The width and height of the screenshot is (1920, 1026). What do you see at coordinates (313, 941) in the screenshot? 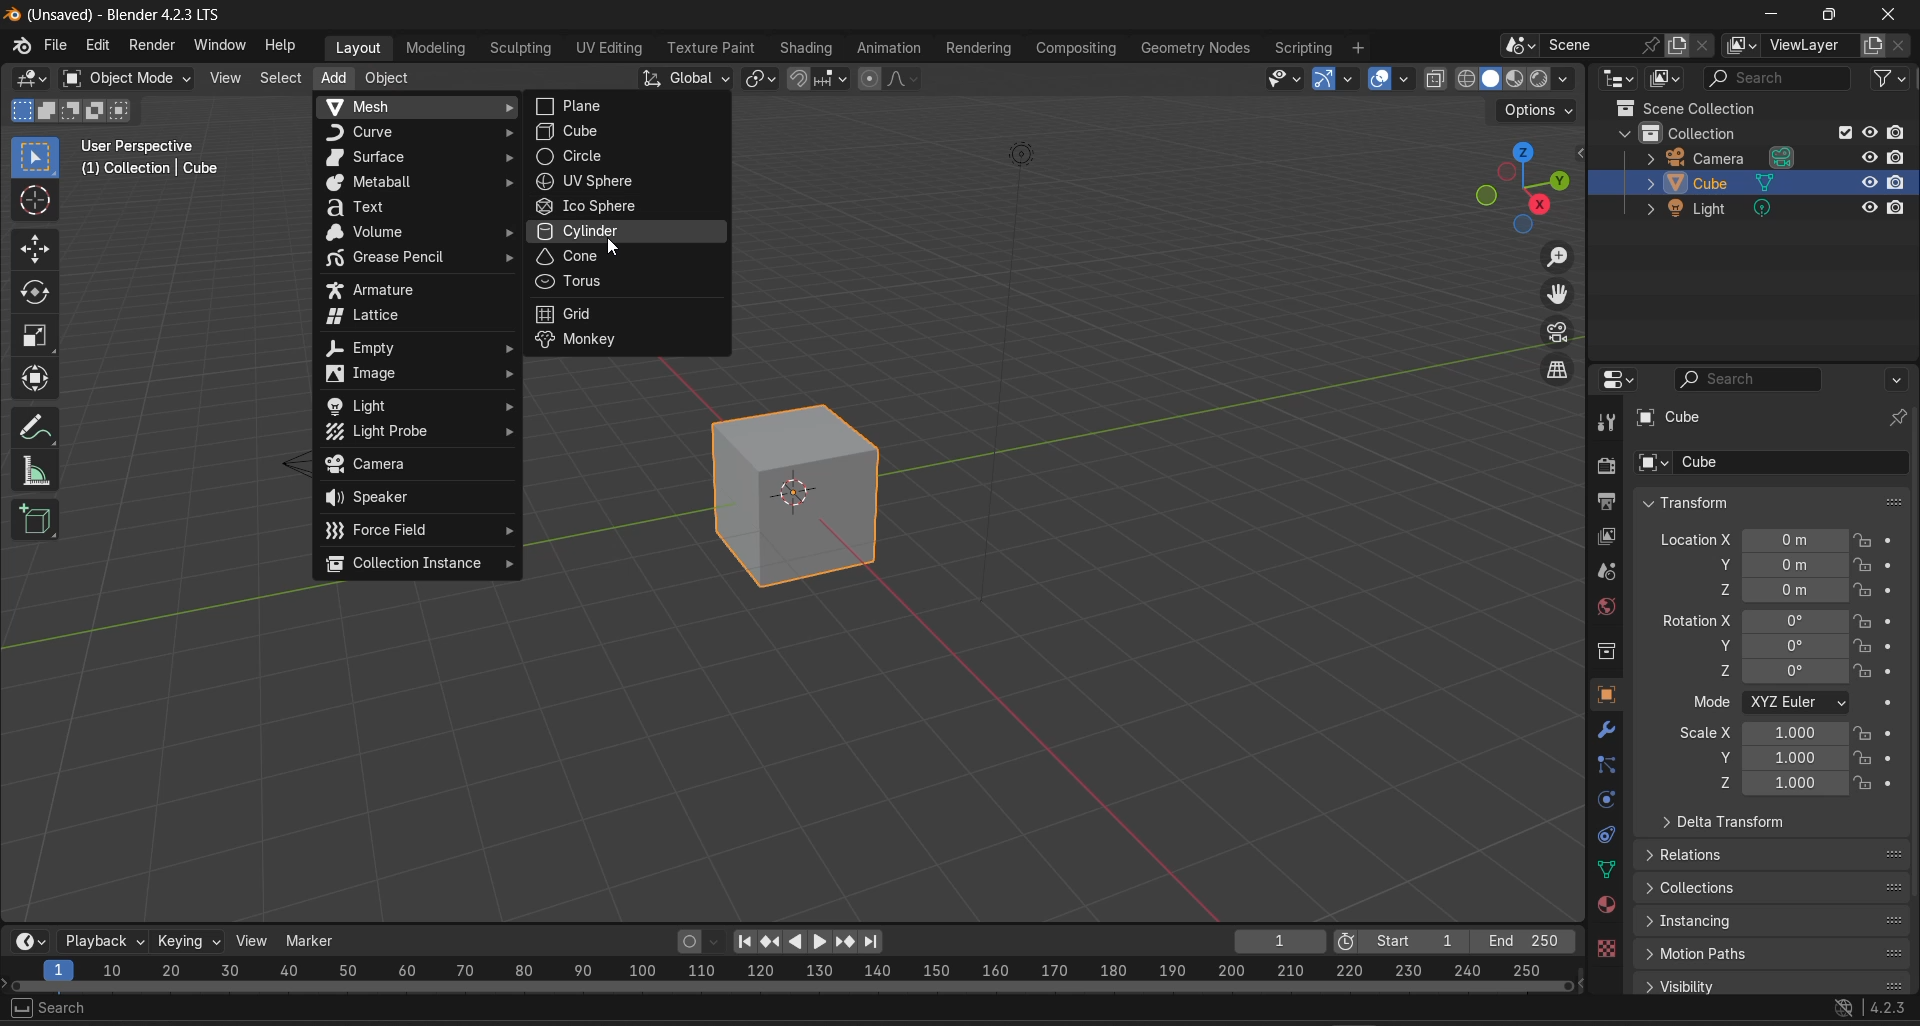
I see `marker` at bounding box center [313, 941].